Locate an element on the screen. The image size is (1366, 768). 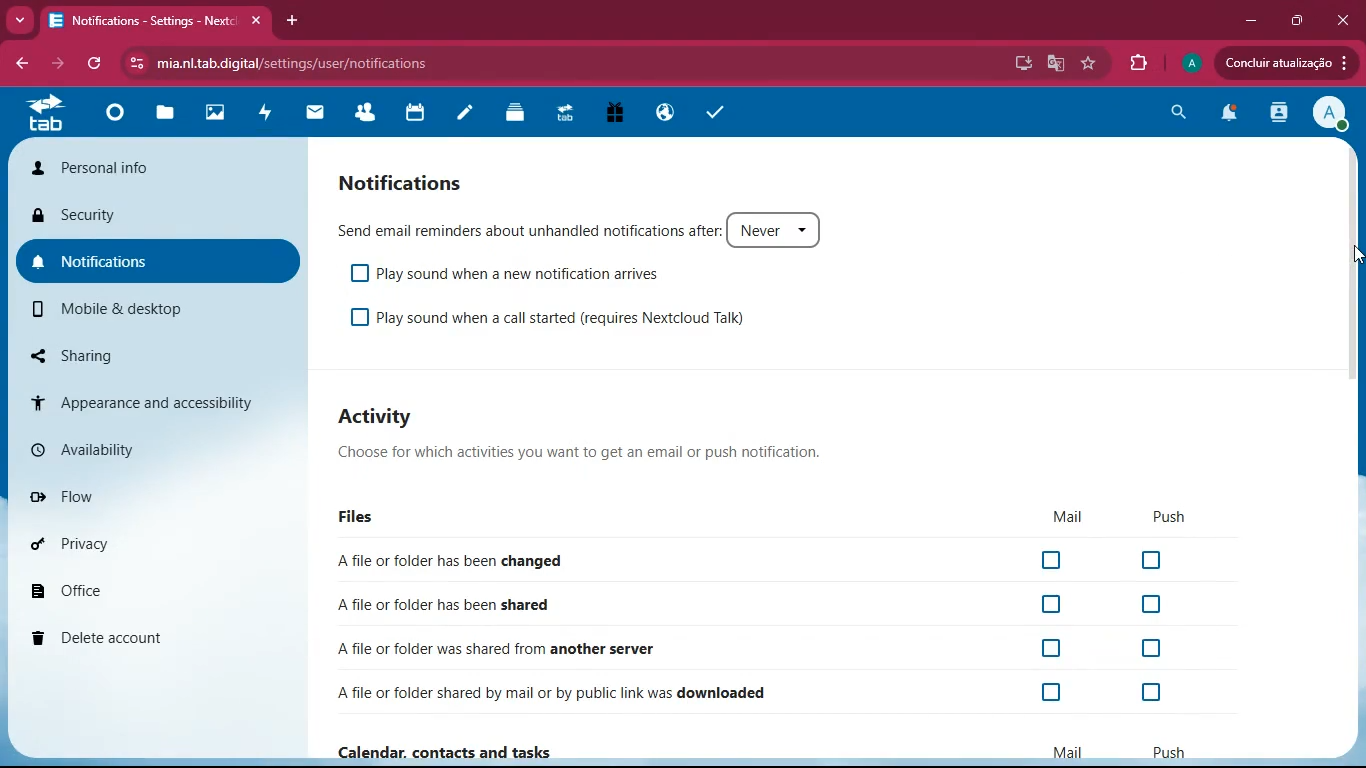
gift is located at coordinates (621, 114).